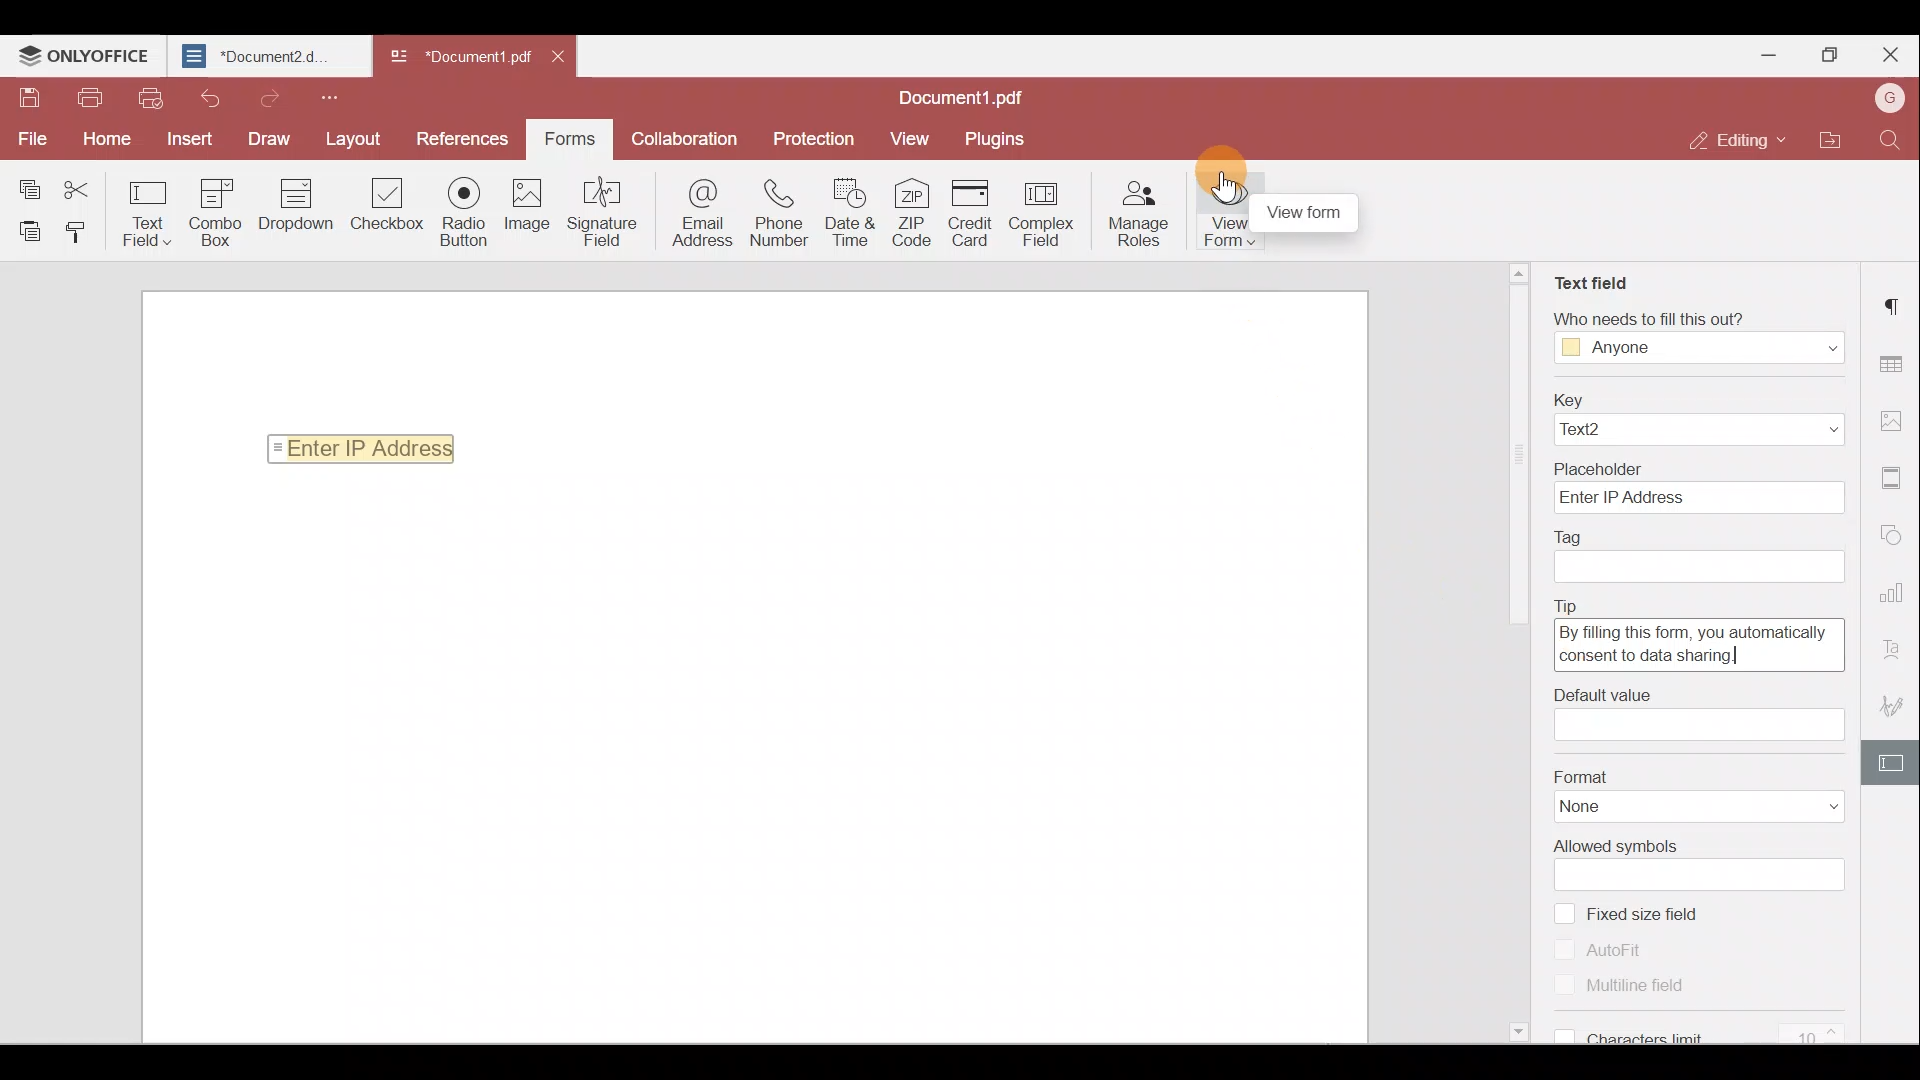  What do you see at coordinates (1565, 948) in the screenshot?
I see `checkbox` at bounding box center [1565, 948].